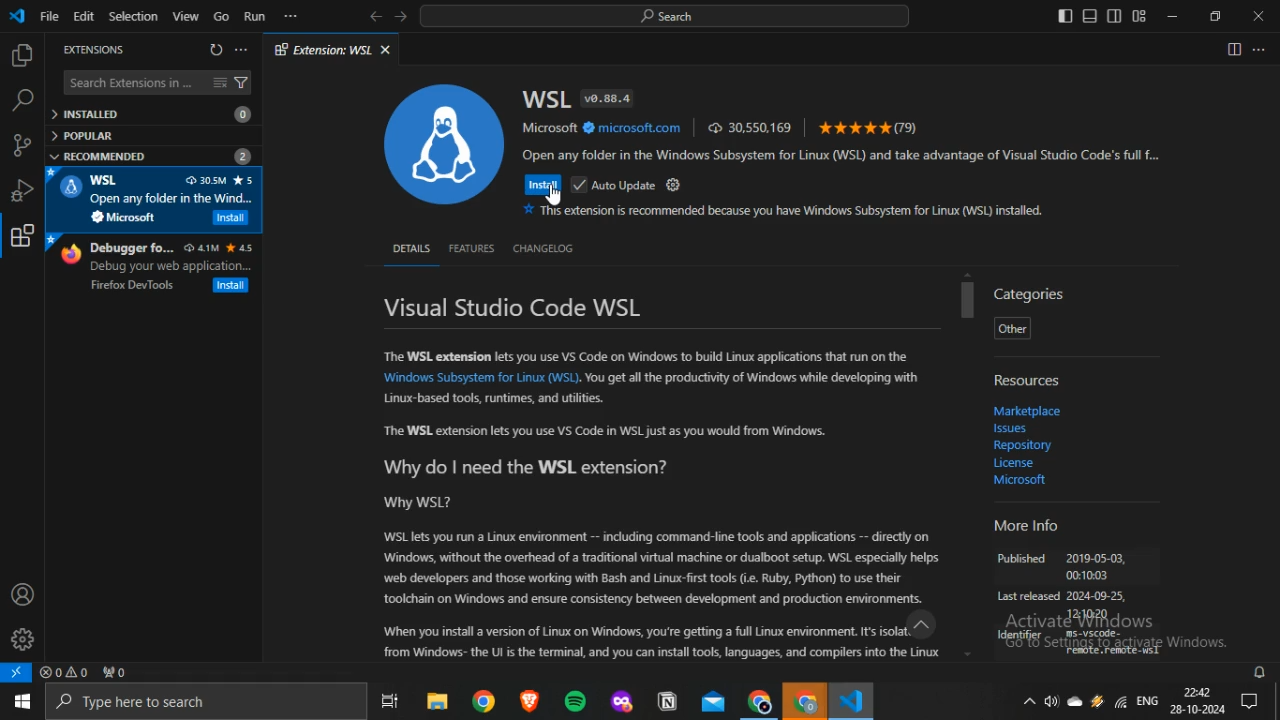 This screenshot has height=720, width=1280. Describe the element at coordinates (668, 700) in the screenshot. I see `notion` at that location.